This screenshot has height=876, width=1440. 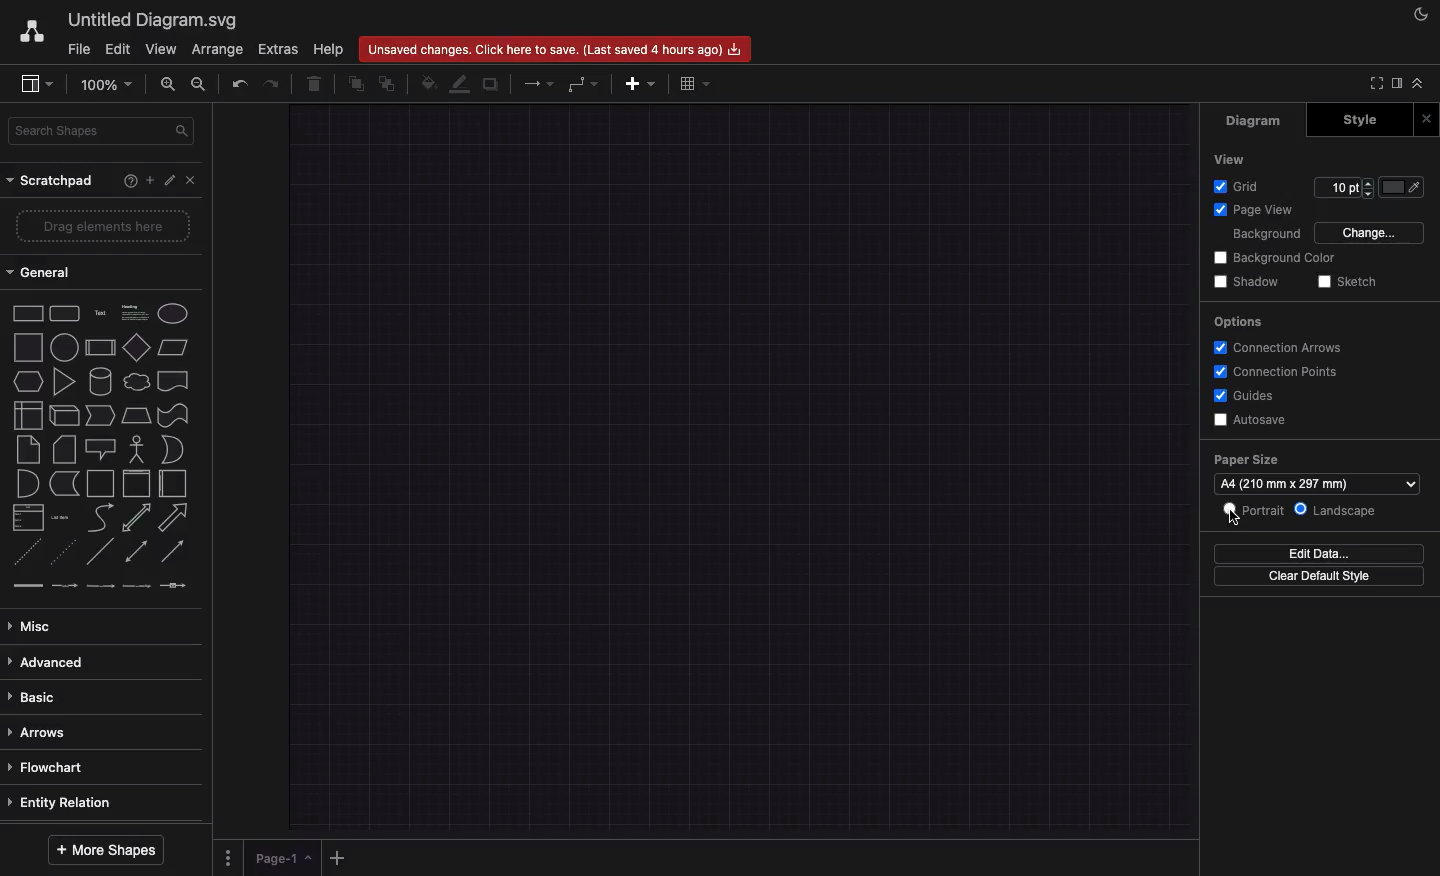 I want to click on Grid, so click(x=1233, y=187).